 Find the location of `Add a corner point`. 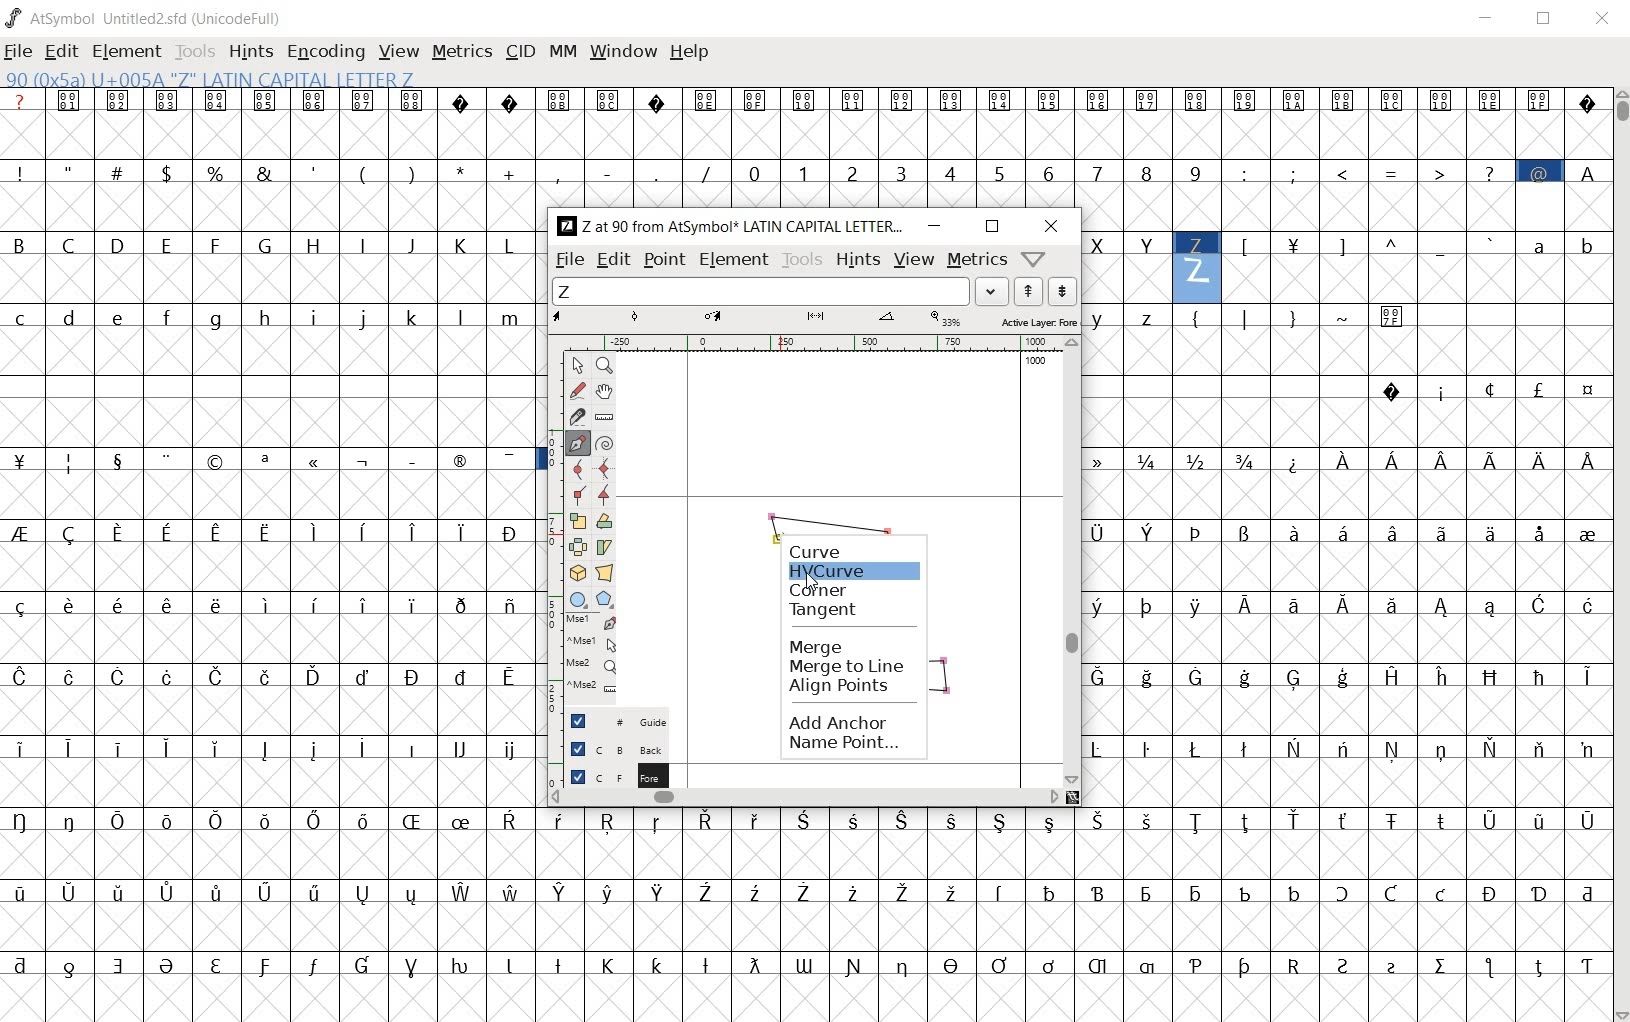

Add a corner point is located at coordinates (602, 495).